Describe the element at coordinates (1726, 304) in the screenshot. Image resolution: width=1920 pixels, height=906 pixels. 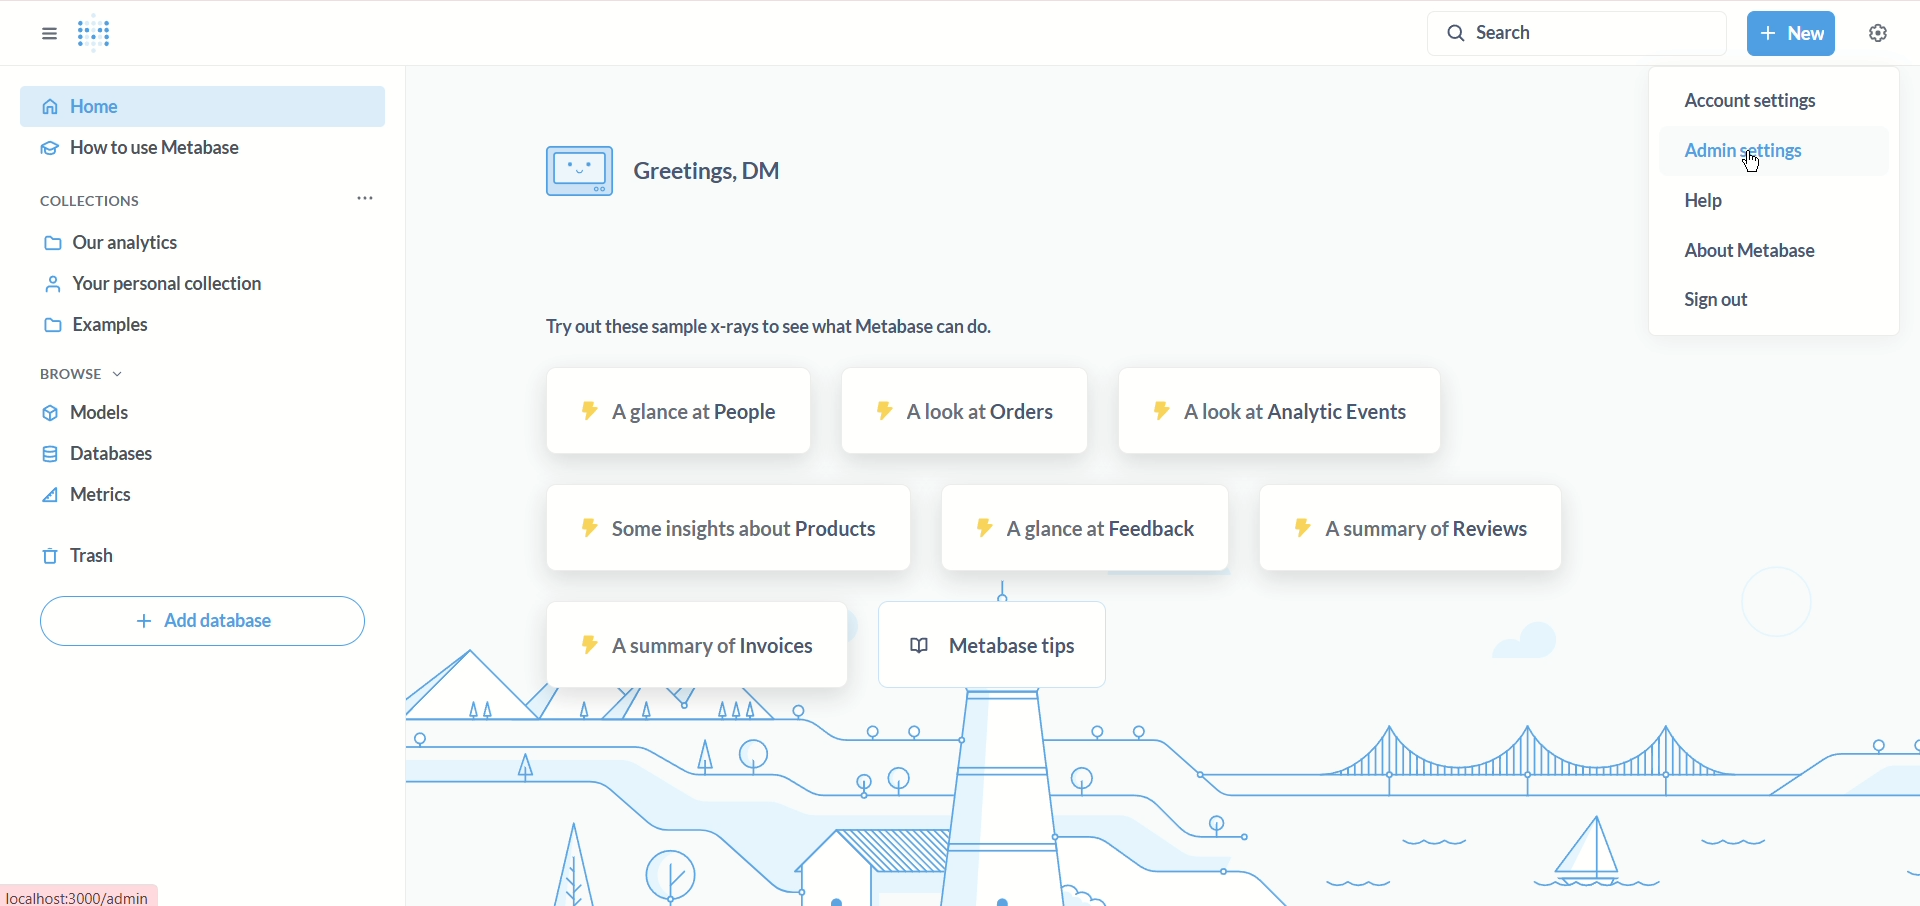
I see `Sign out` at that location.